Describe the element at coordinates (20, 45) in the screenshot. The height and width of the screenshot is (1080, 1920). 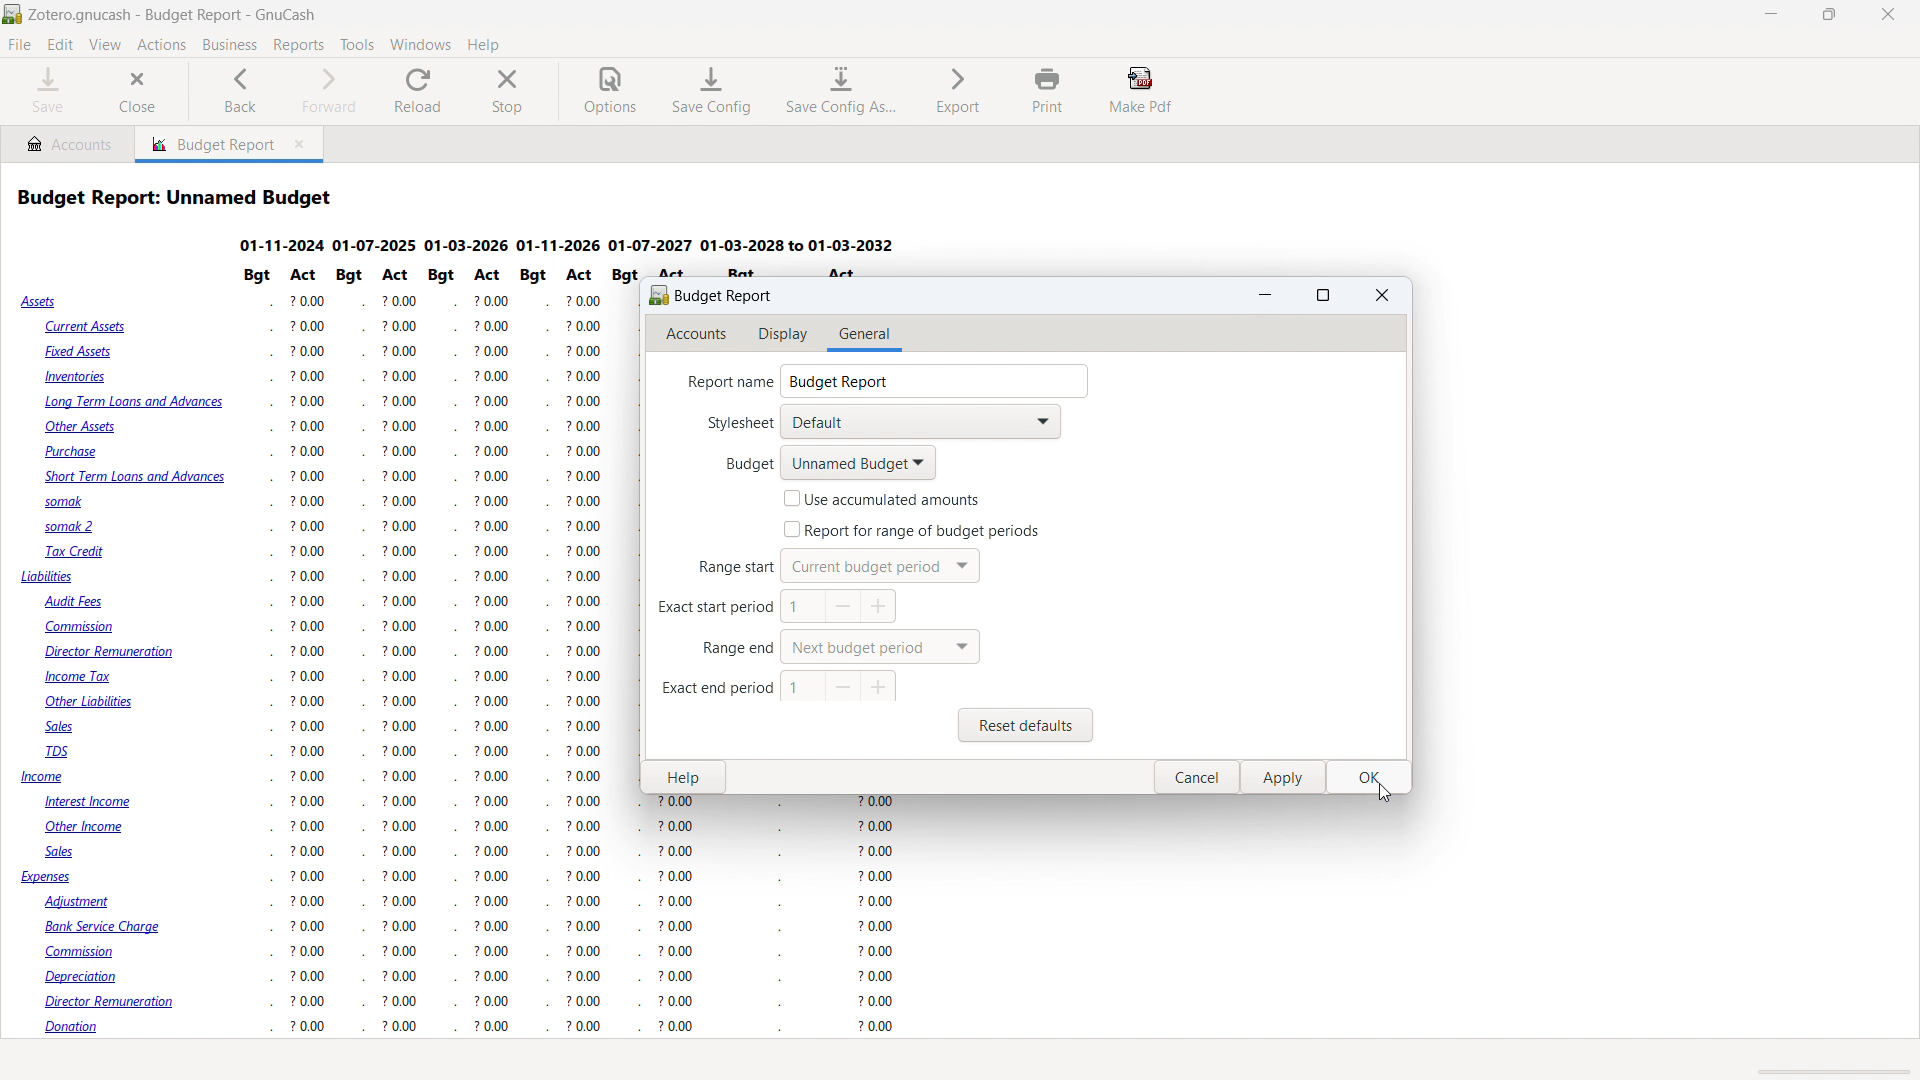
I see `file` at that location.